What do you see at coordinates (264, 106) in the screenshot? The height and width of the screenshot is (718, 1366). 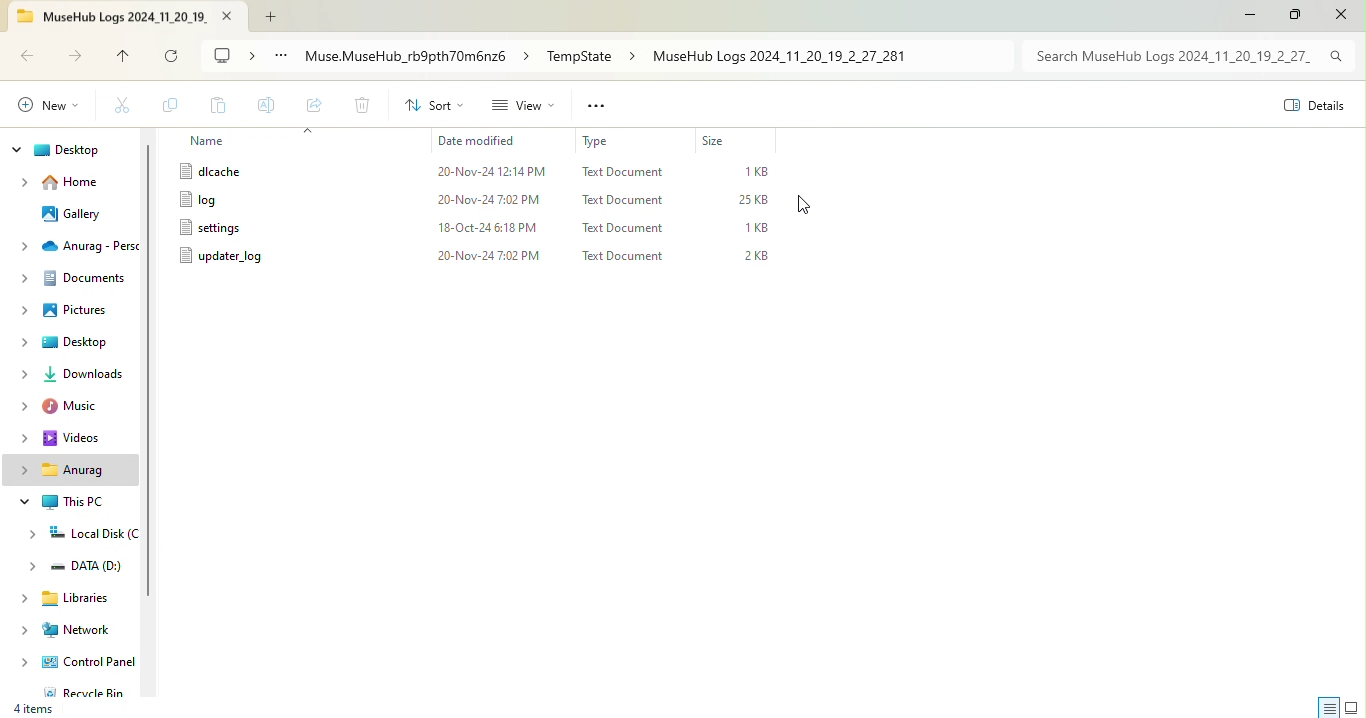 I see `Rename` at bounding box center [264, 106].